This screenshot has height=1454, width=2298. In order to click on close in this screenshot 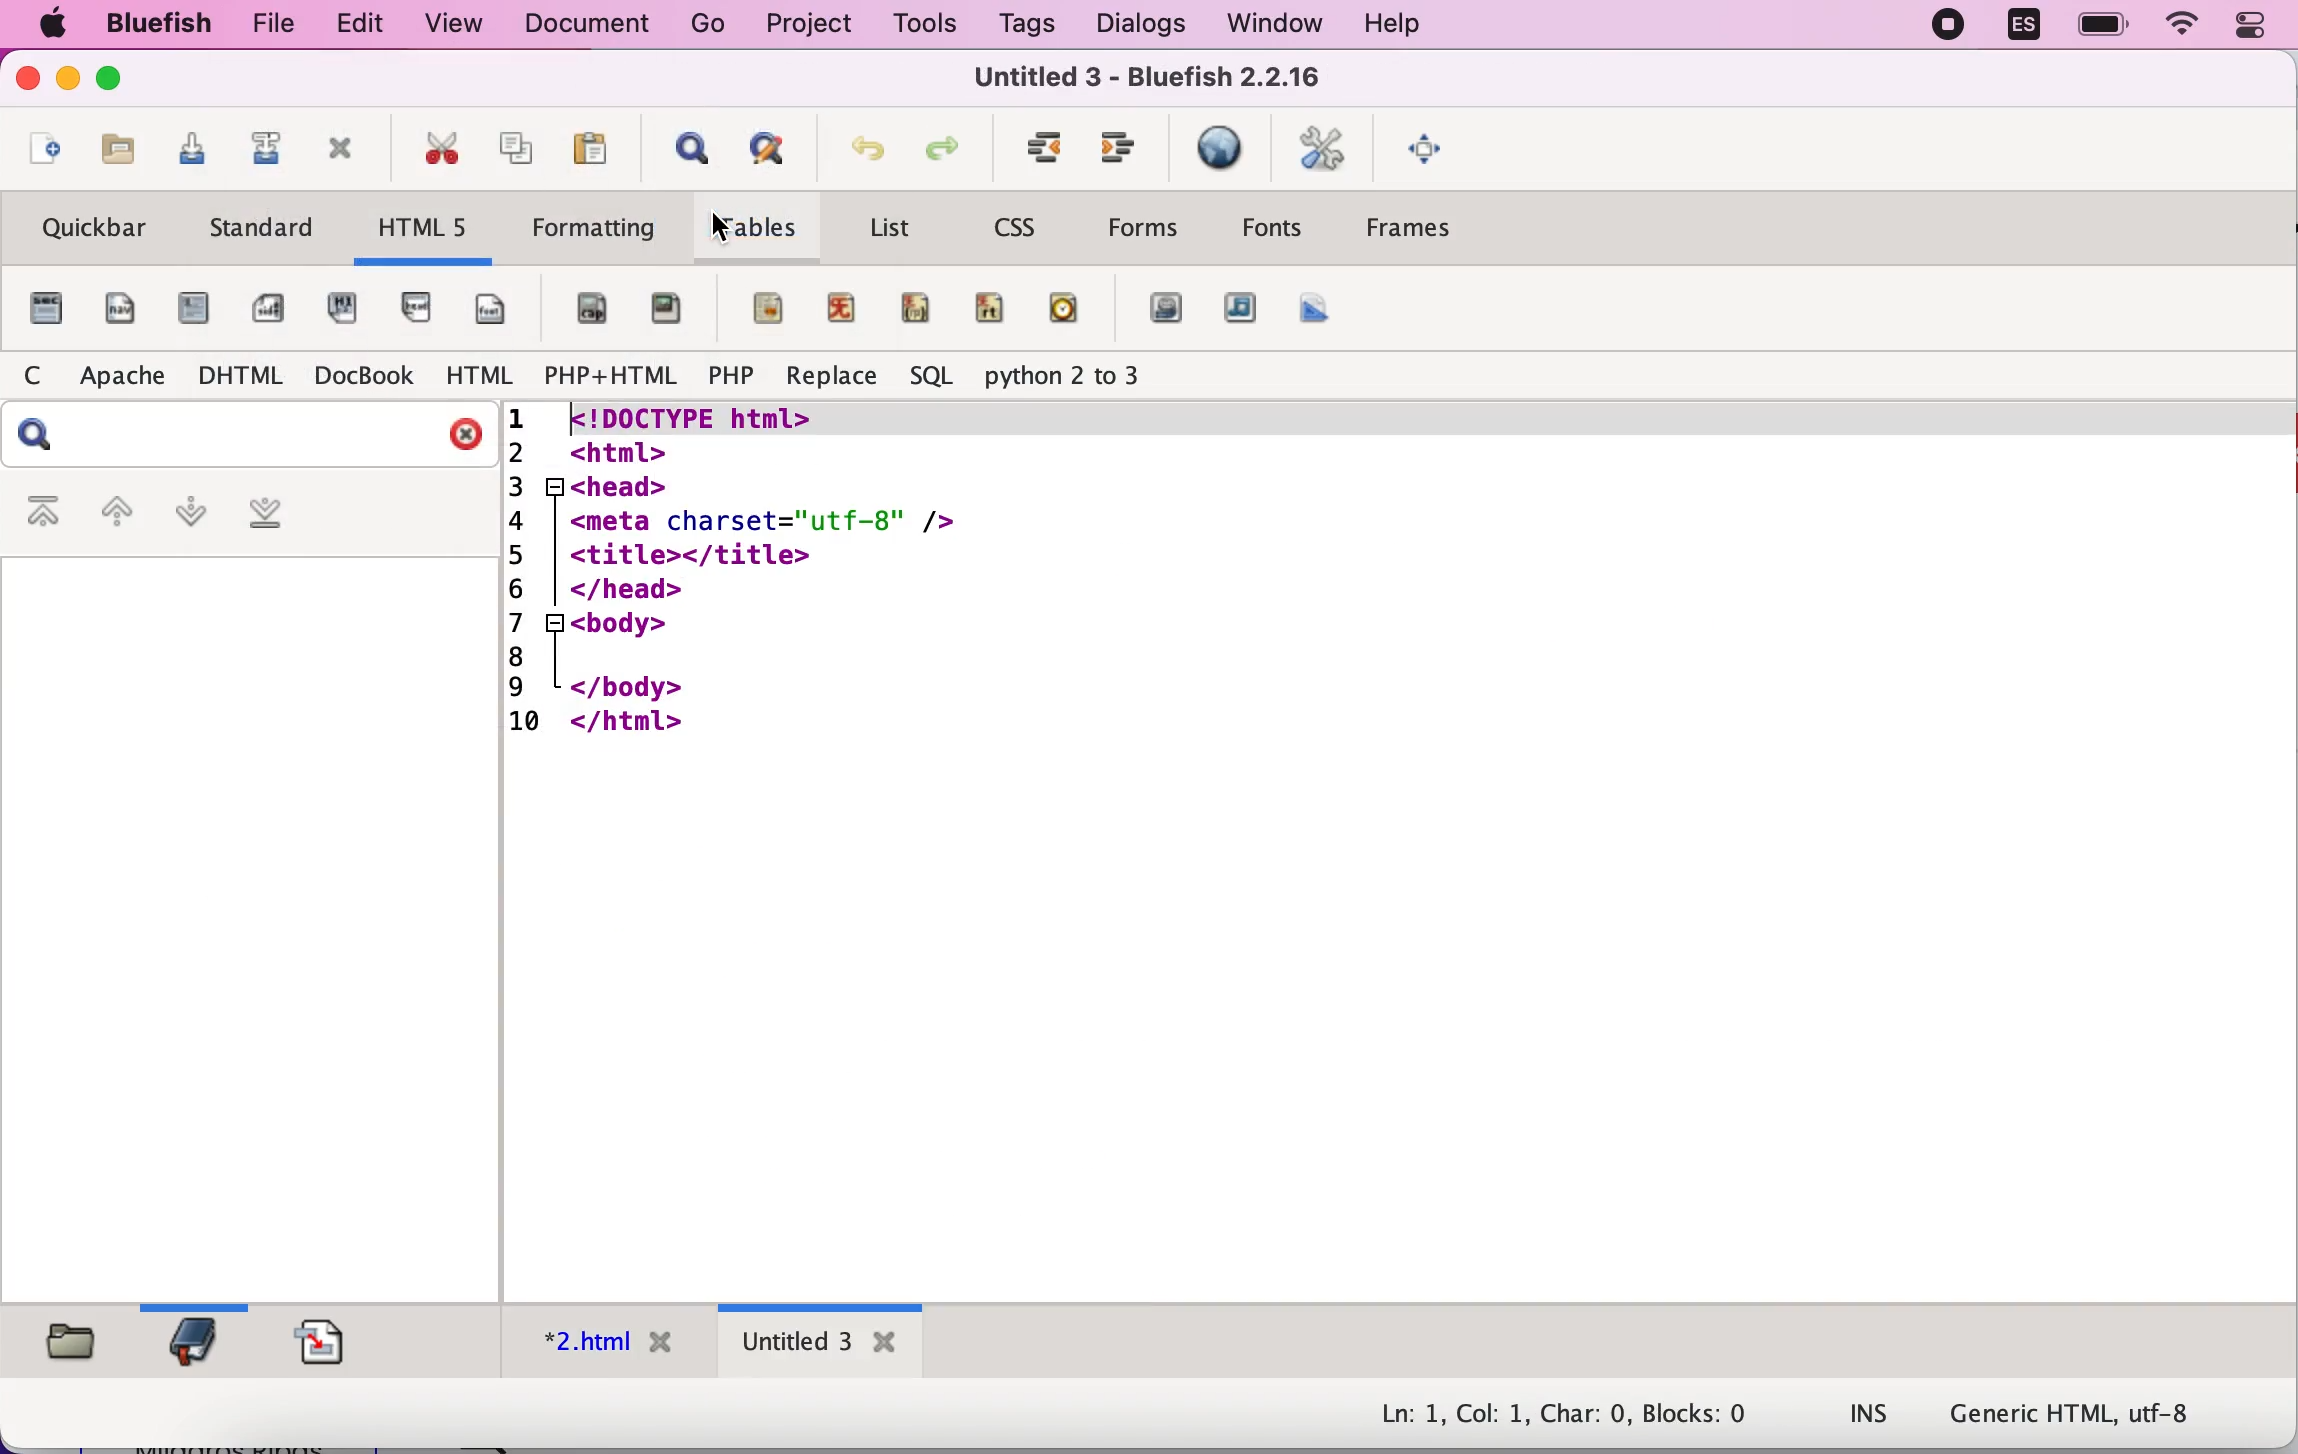, I will do `click(29, 81)`.